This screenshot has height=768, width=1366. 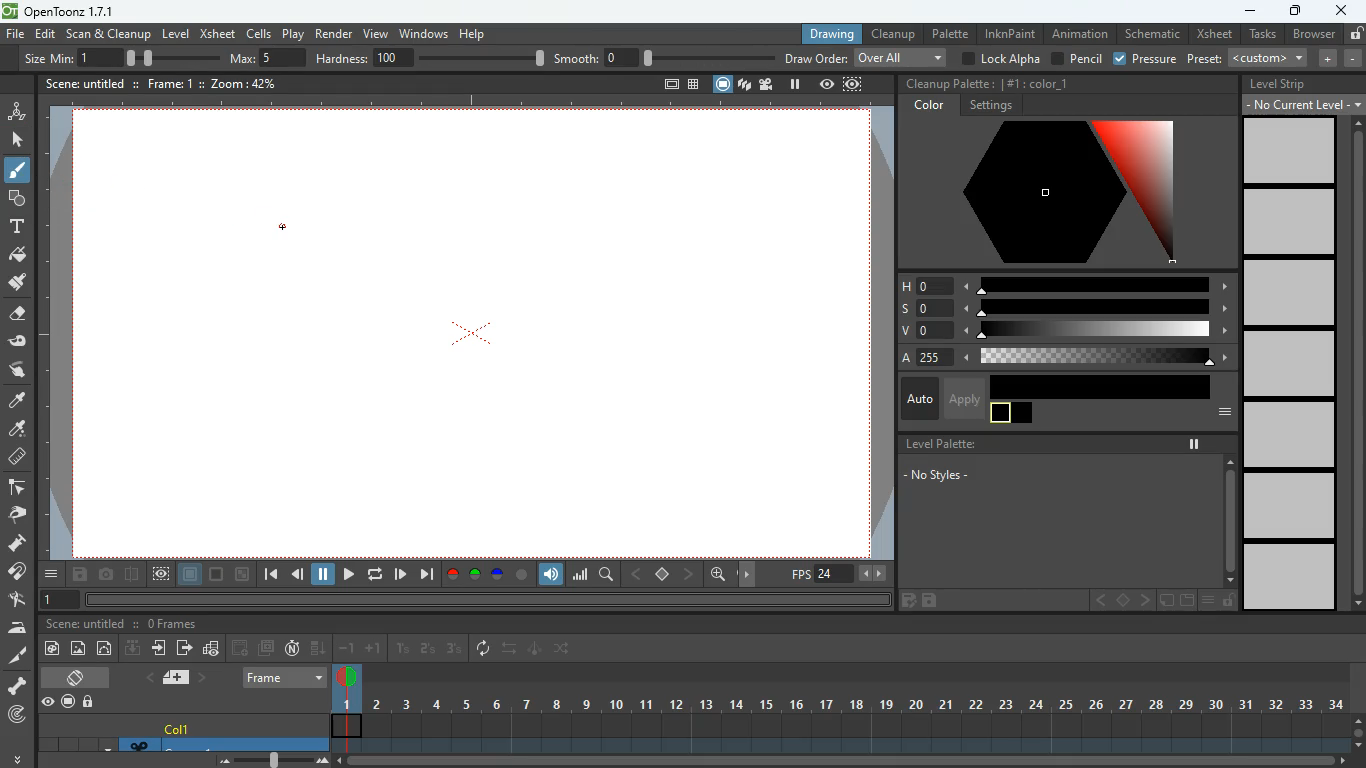 What do you see at coordinates (161, 575) in the screenshot?
I see `frame` at bounding box center [161, 575].